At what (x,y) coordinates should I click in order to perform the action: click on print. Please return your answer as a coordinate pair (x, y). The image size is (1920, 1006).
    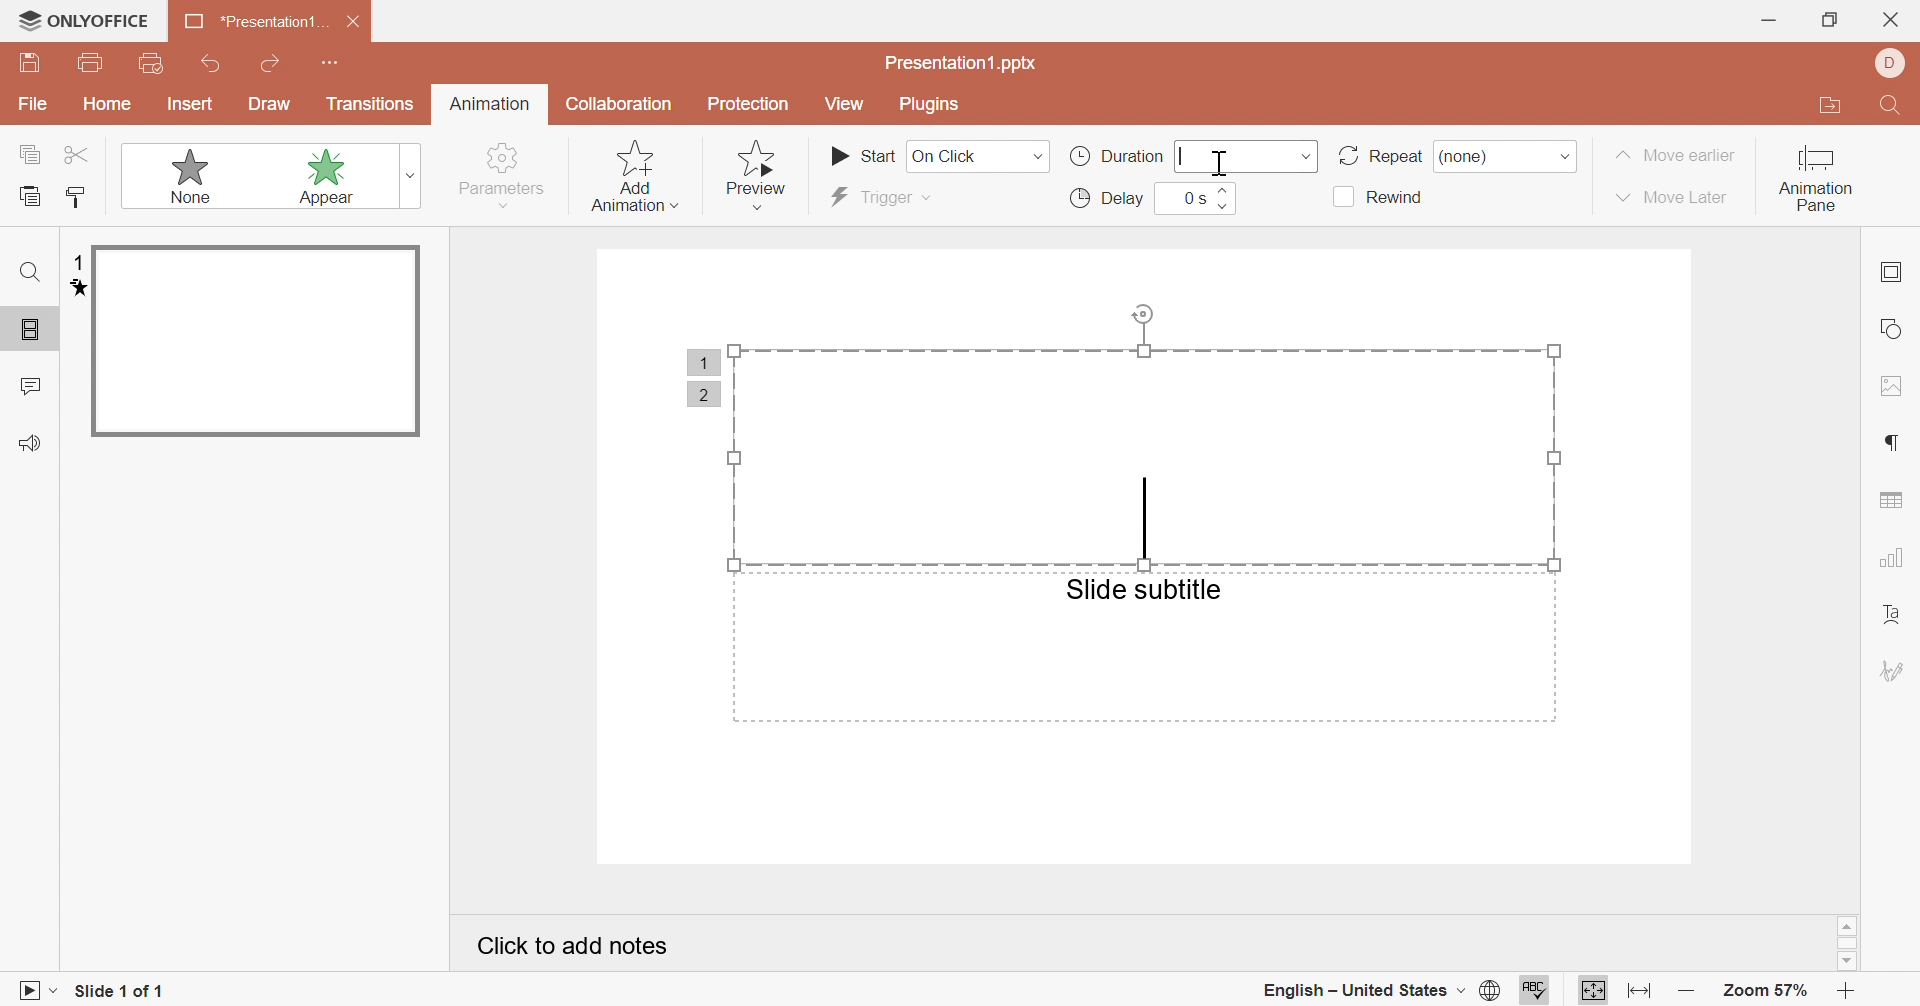
    Looking at the image, I should click on (93, 61).